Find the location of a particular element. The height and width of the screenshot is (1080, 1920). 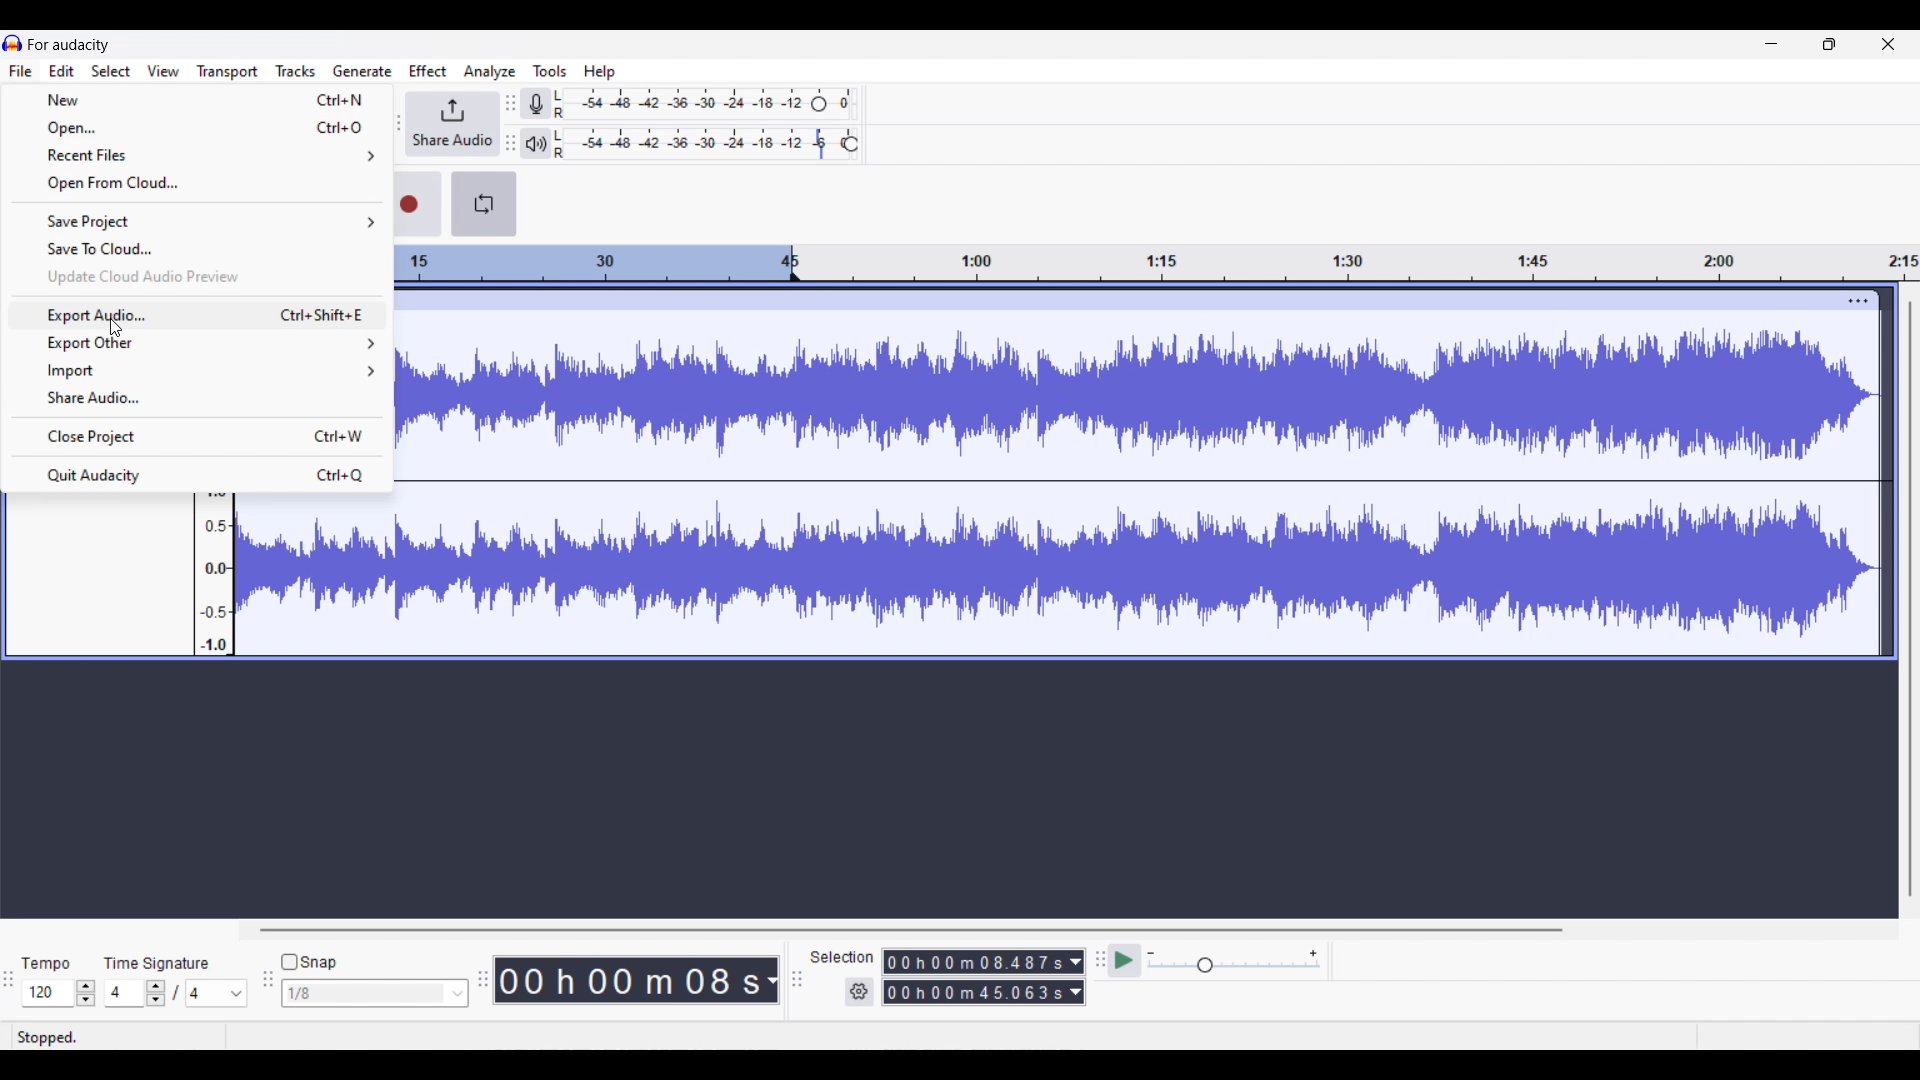

Record meter is located at coordinates (537, 104).